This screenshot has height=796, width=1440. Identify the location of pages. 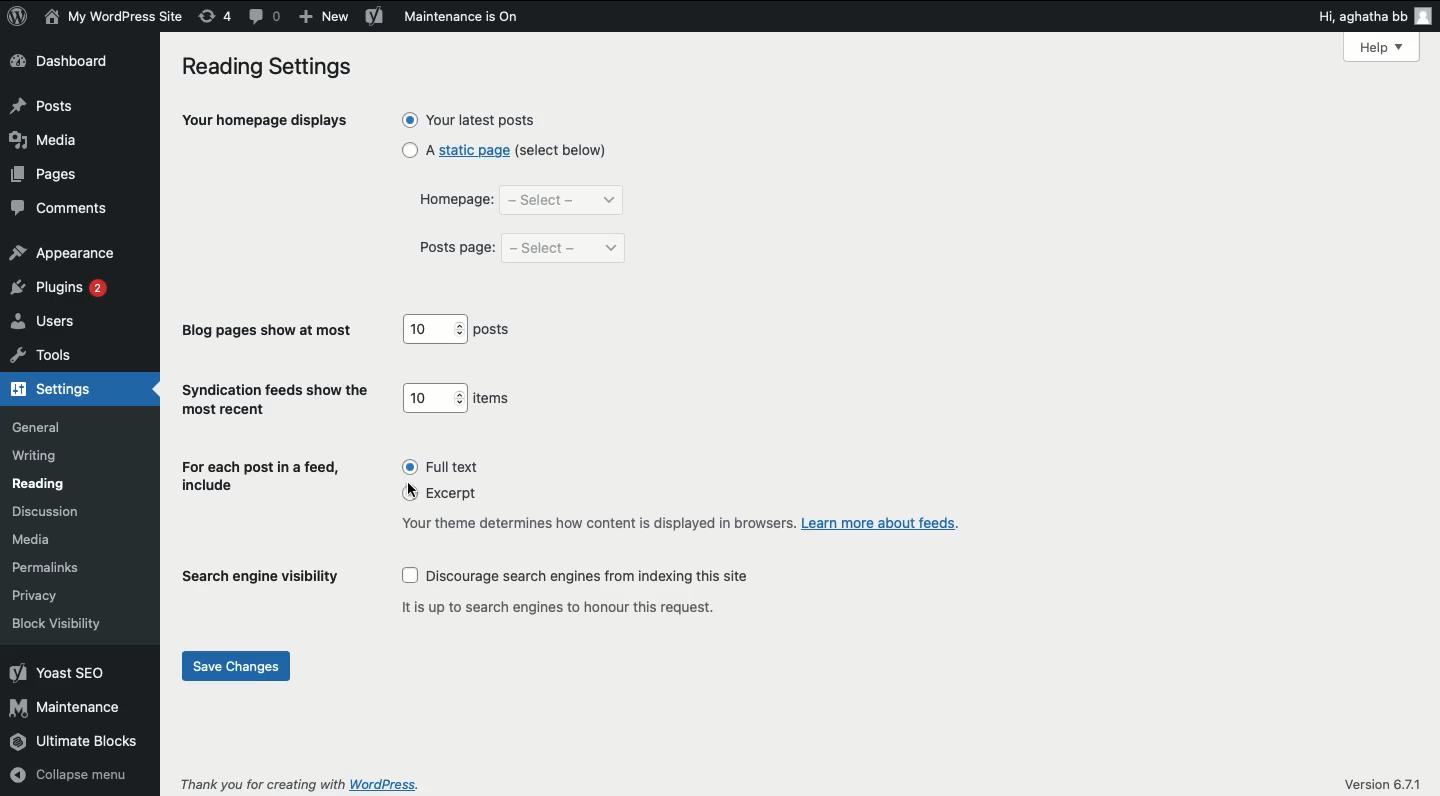
(45, 176).